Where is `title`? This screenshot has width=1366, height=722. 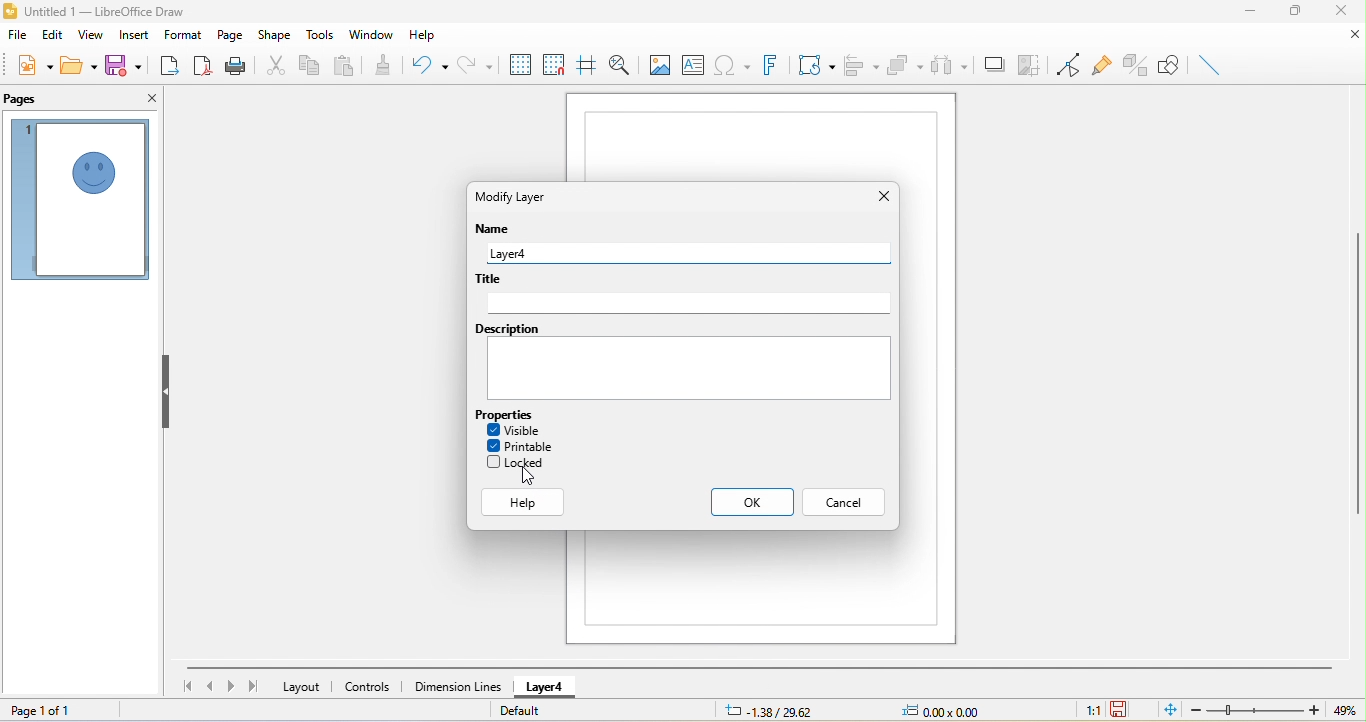 title is located at coordinates (683, 293).